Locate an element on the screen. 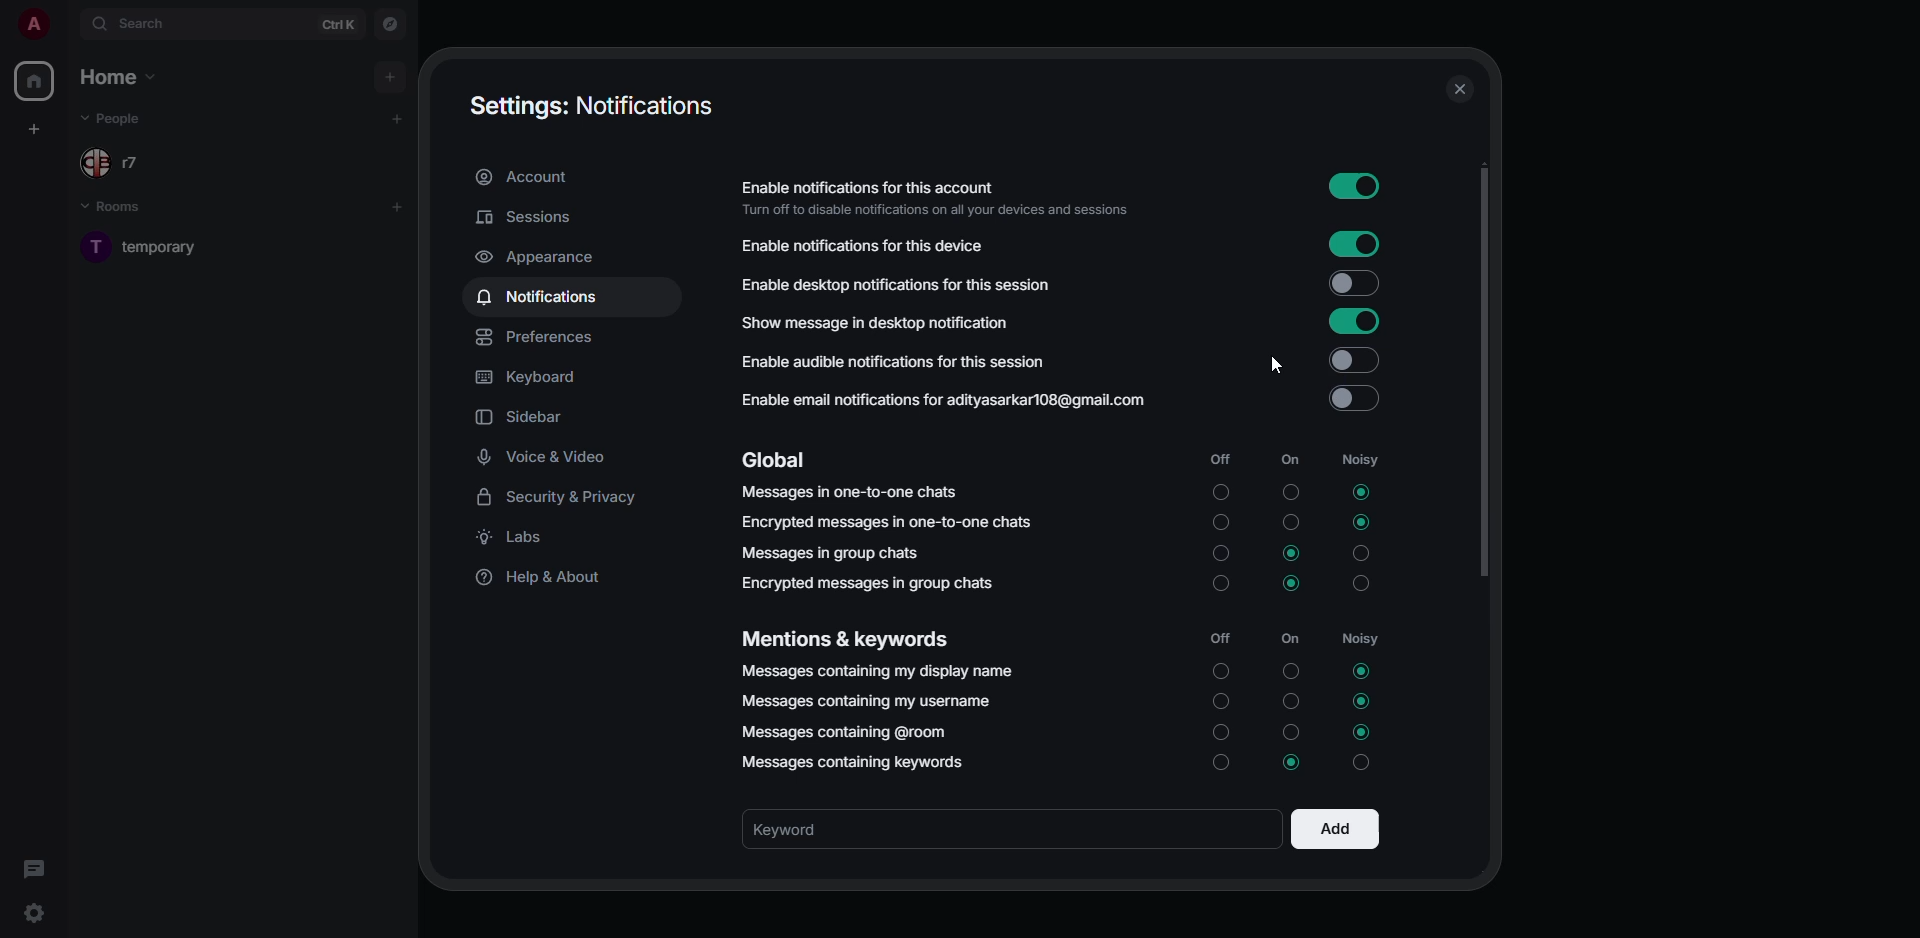 This screenshot has height=938, width=1920. On Unselected is located at coordinates (1291, 671).